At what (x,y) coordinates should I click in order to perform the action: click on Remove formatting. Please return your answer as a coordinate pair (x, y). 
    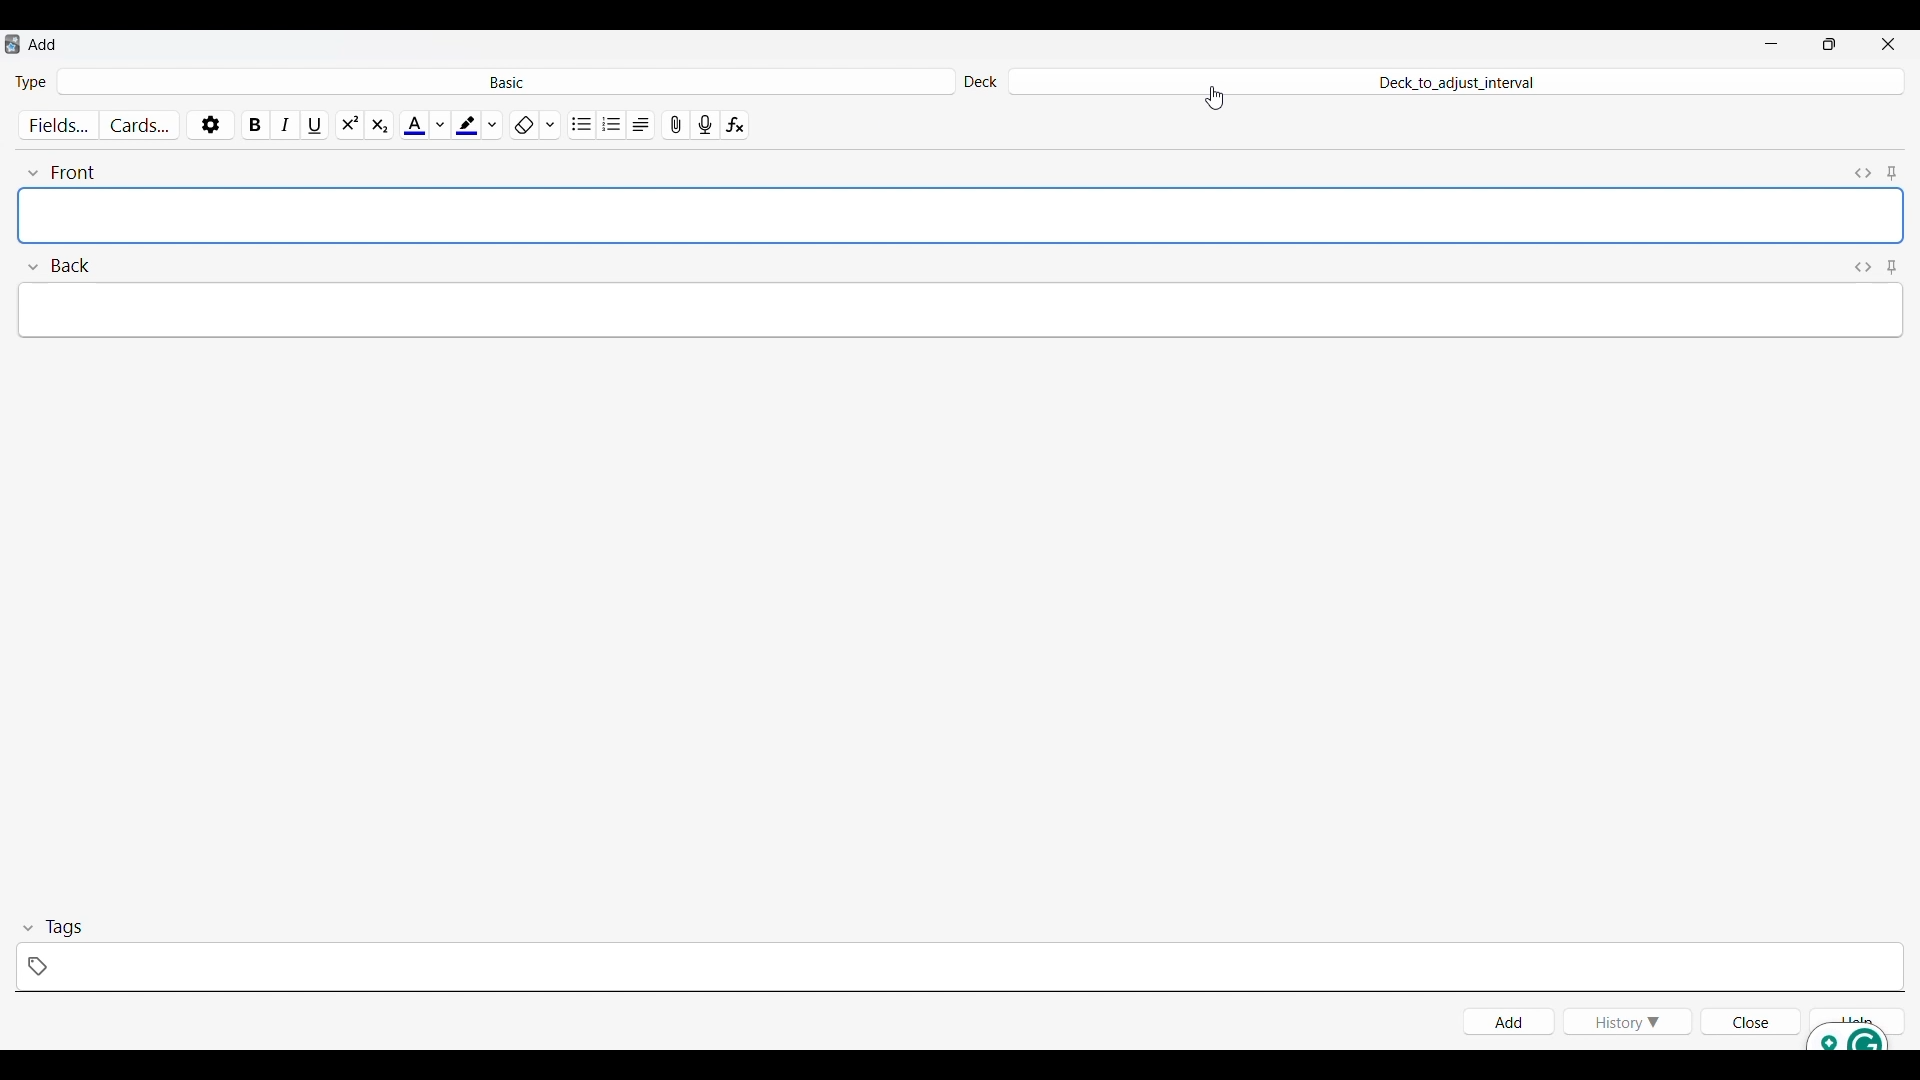
    Looking at the image, I should click on (523, 125).